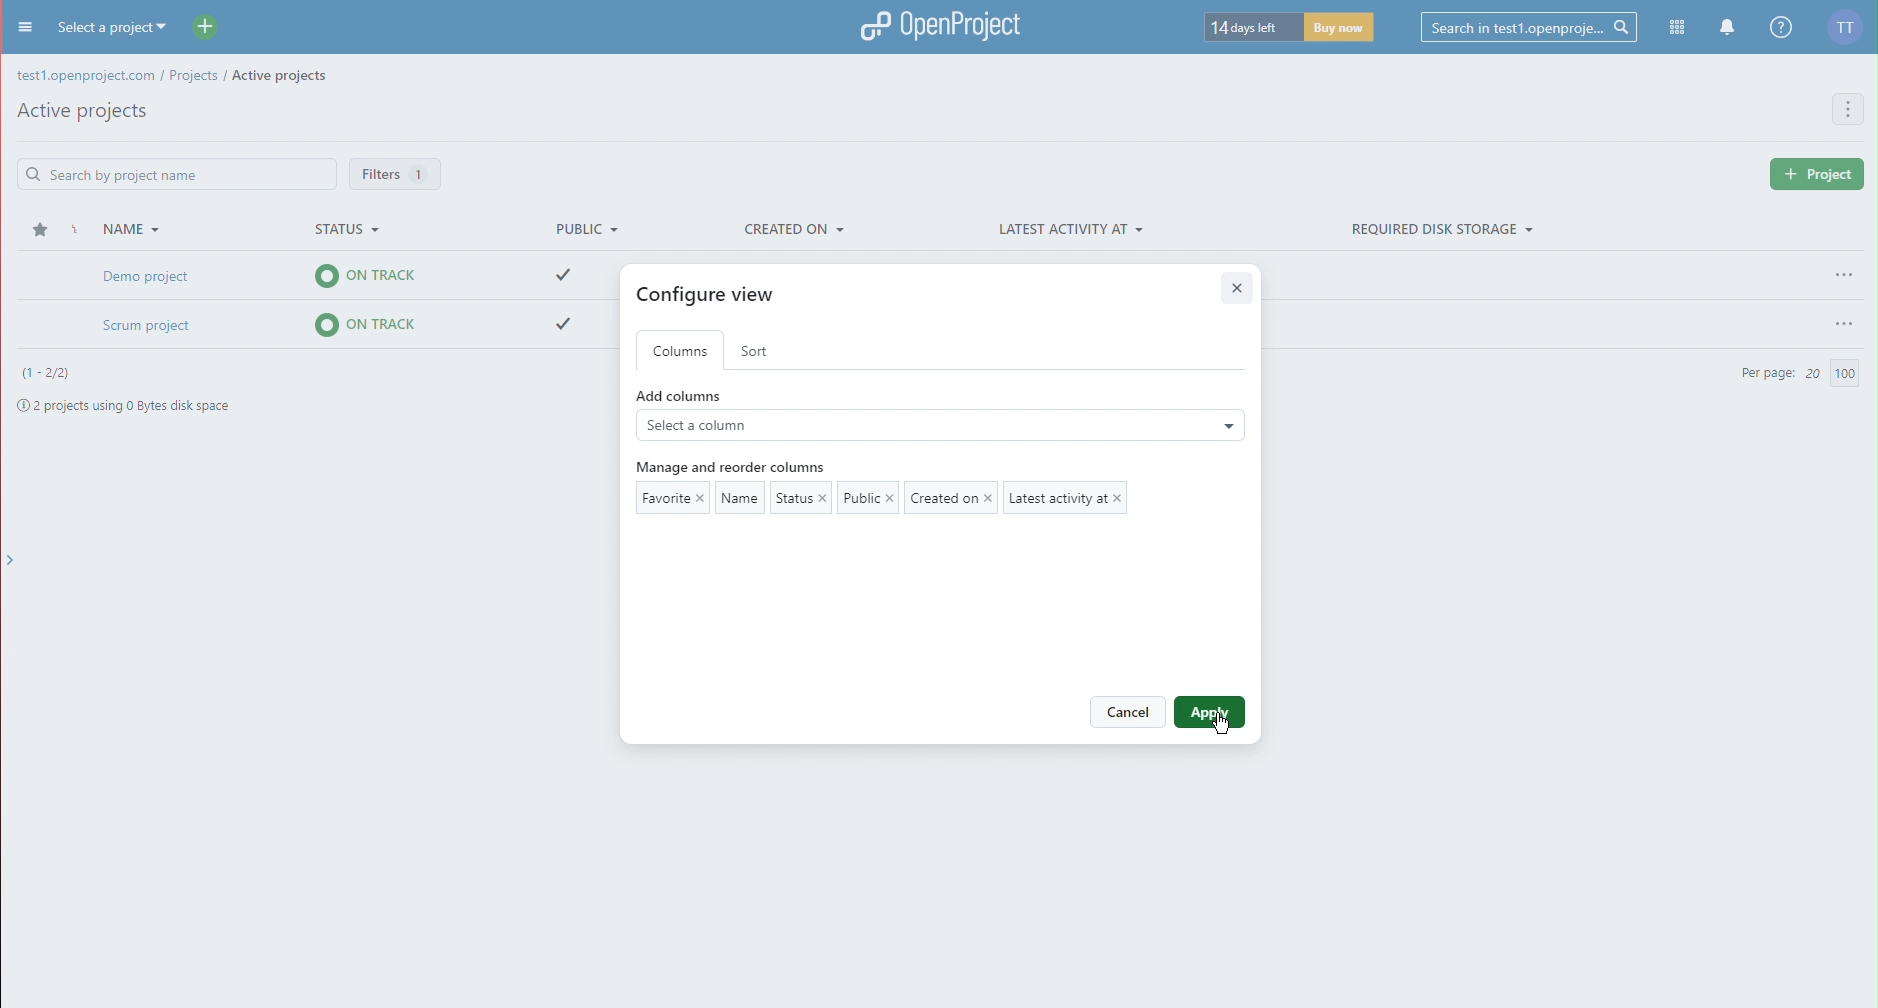  Describe the element at coordinates (1210, 711) in the screenshot. I see `Apply` at that location.